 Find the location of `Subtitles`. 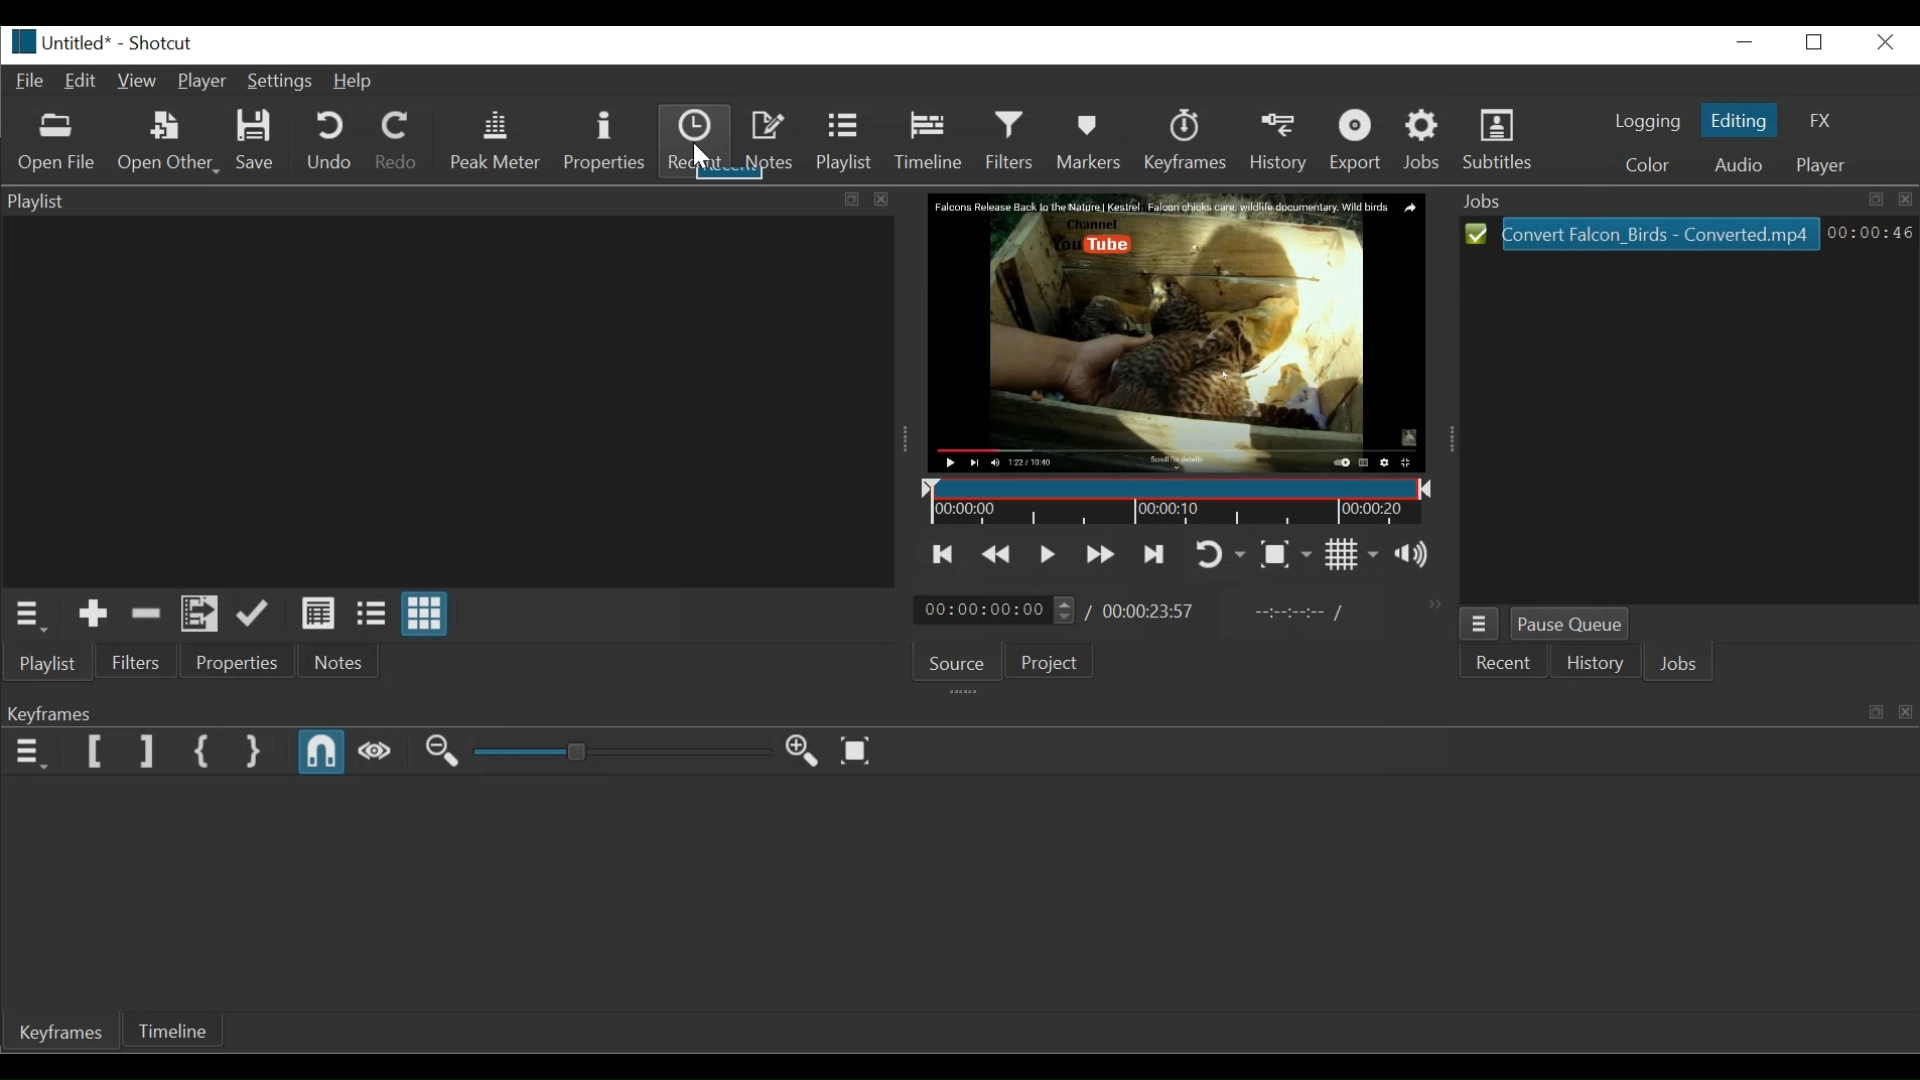

Subtitles is located at coordinates (1501, 137).